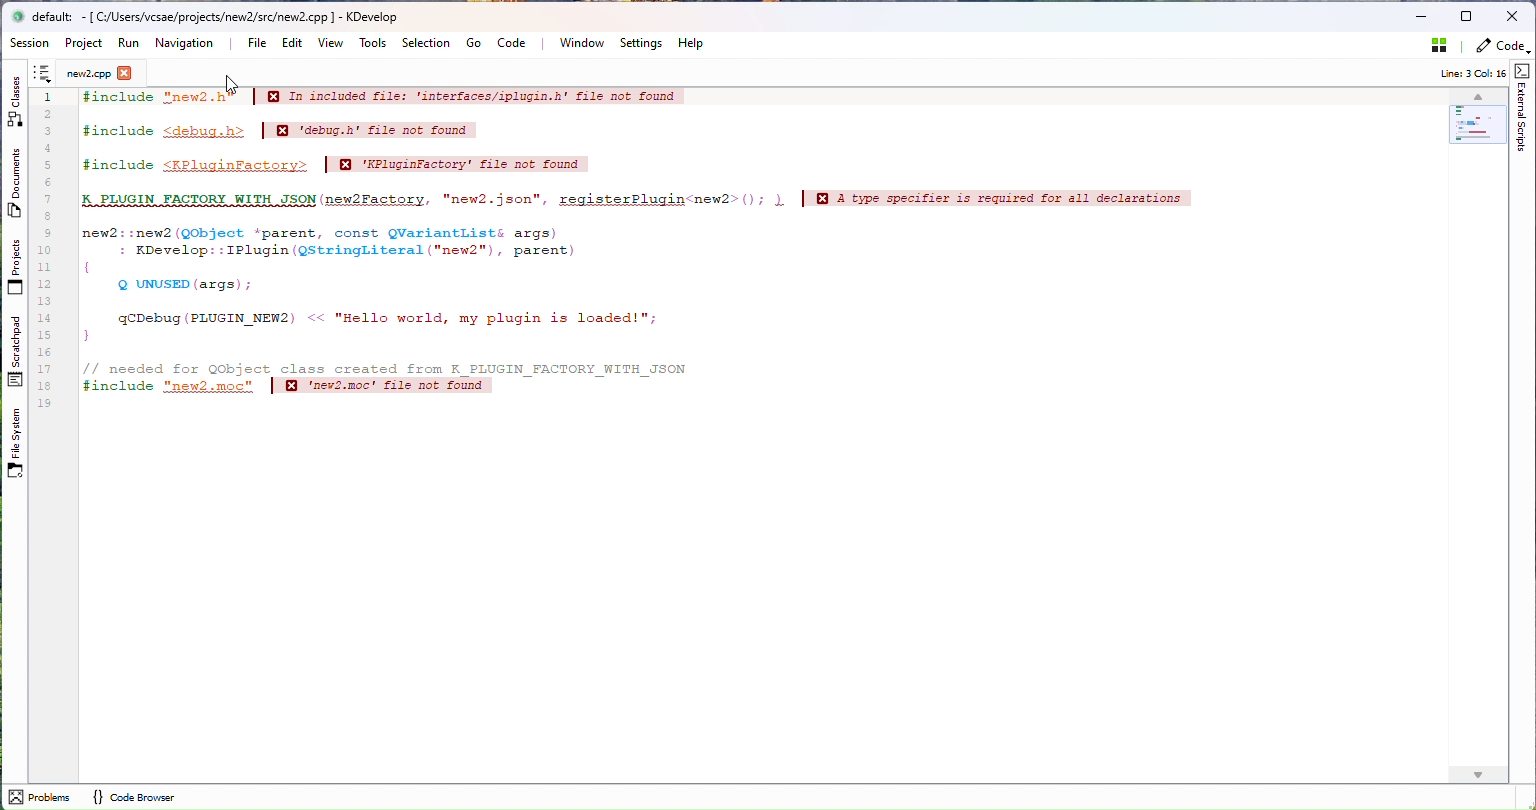 This screenshot has width=1536, height=810. Describe the element at coordinates (13, 100) in the screenshot. I see `Class` at that location.